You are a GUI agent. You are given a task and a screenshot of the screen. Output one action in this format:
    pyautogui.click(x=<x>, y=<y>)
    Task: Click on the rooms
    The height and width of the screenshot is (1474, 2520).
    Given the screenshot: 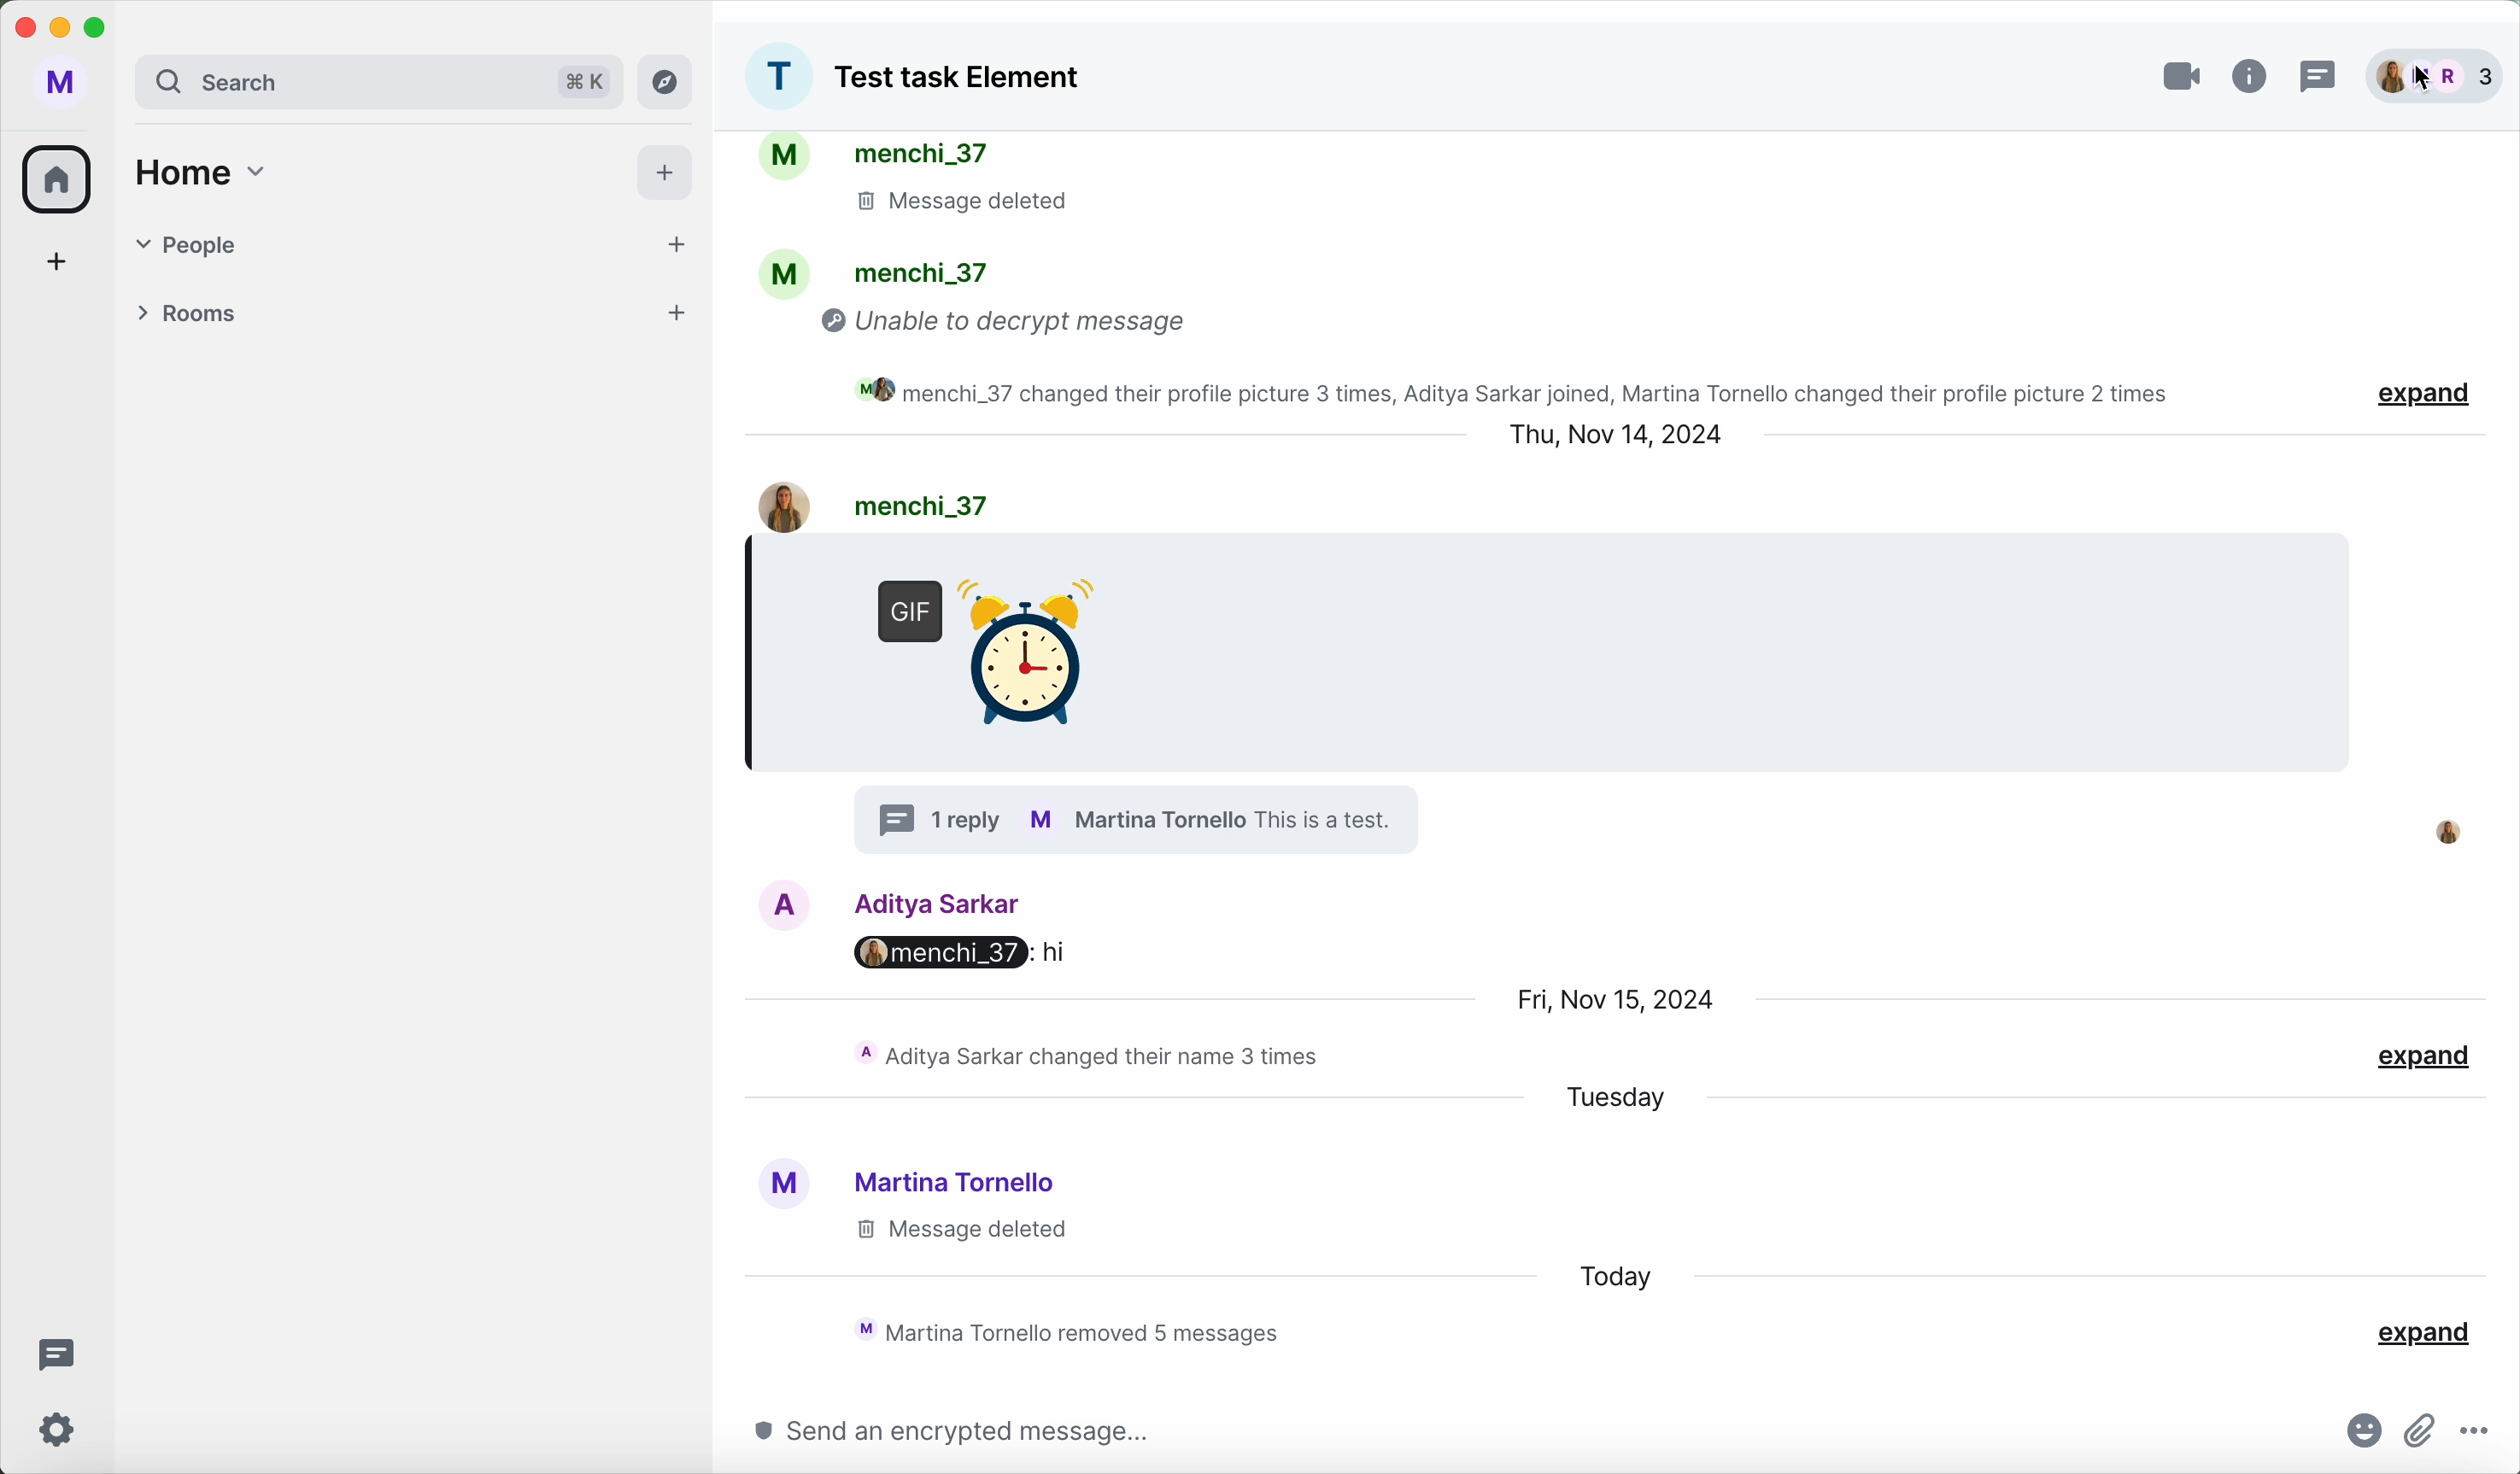 What is the action you would take?
    pyautogui.click(x=376, y=309)
    